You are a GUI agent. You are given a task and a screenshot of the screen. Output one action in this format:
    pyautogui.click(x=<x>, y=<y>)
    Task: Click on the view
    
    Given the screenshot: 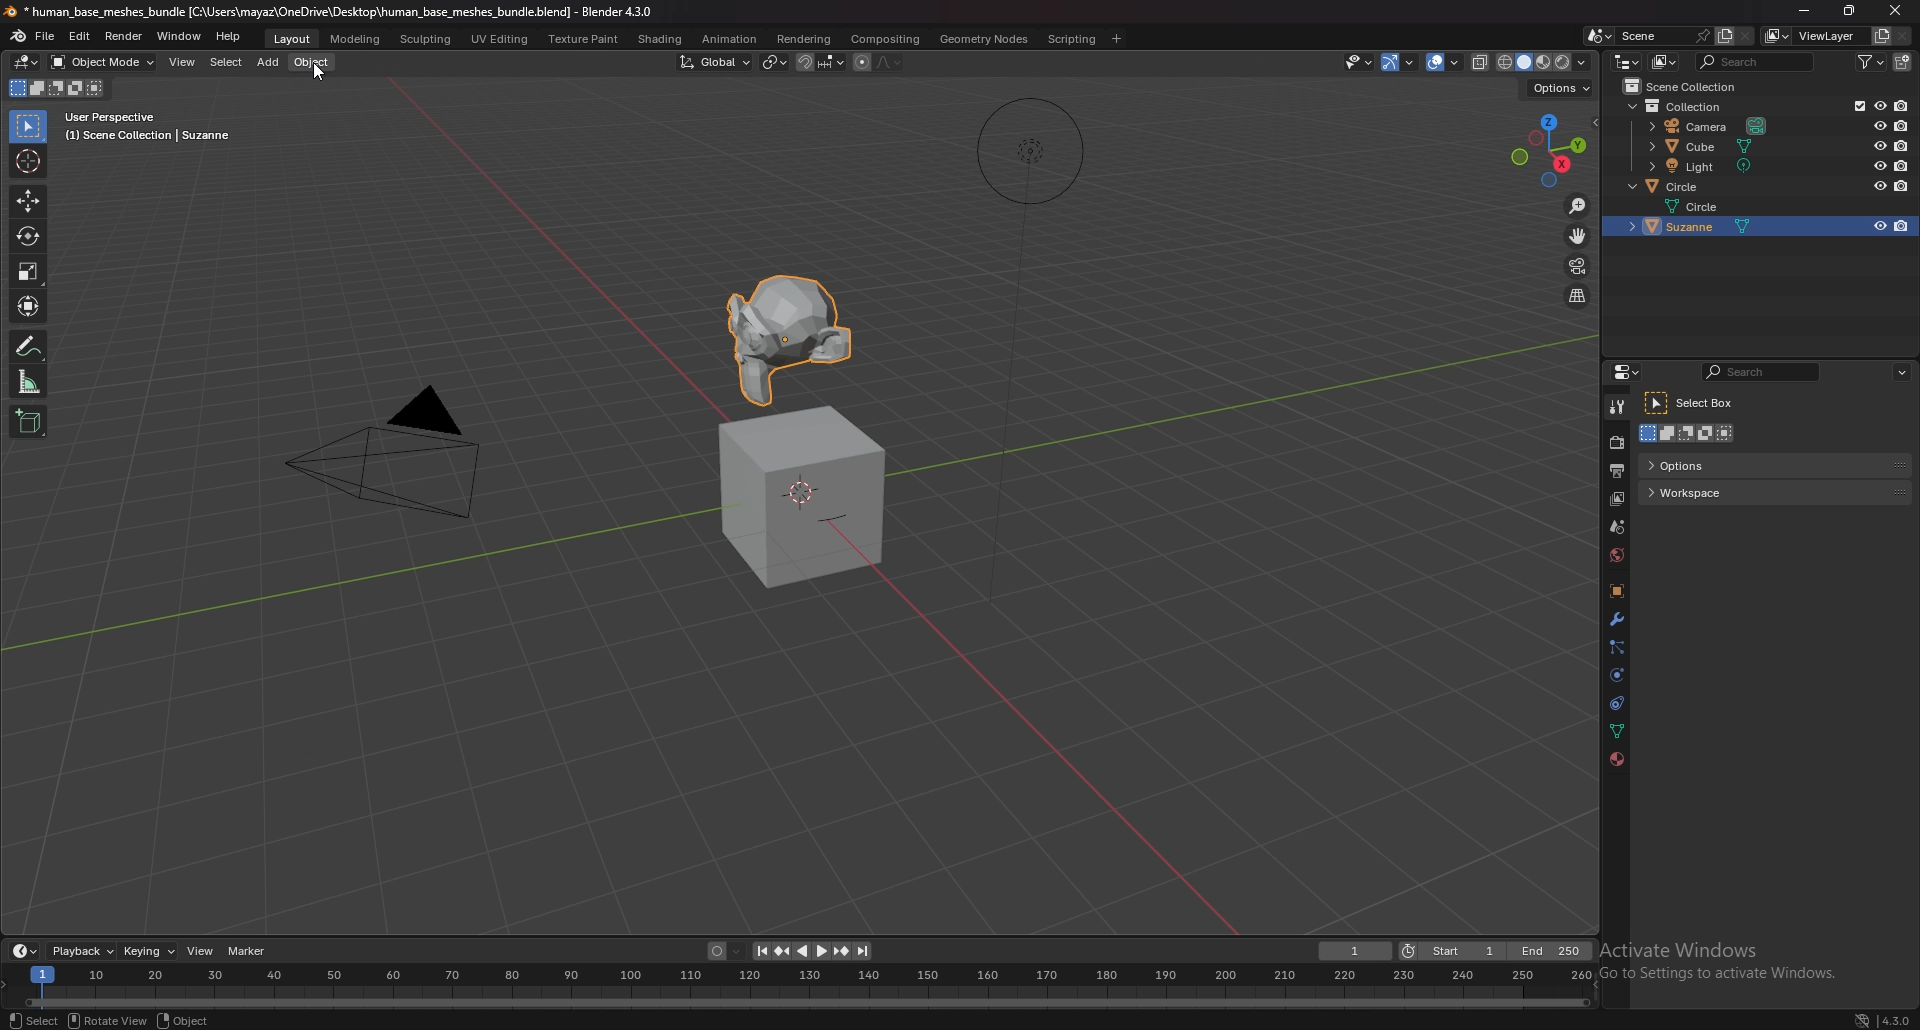 What is the action you would take?
    pyautogui.click(x=201, y=951)
    